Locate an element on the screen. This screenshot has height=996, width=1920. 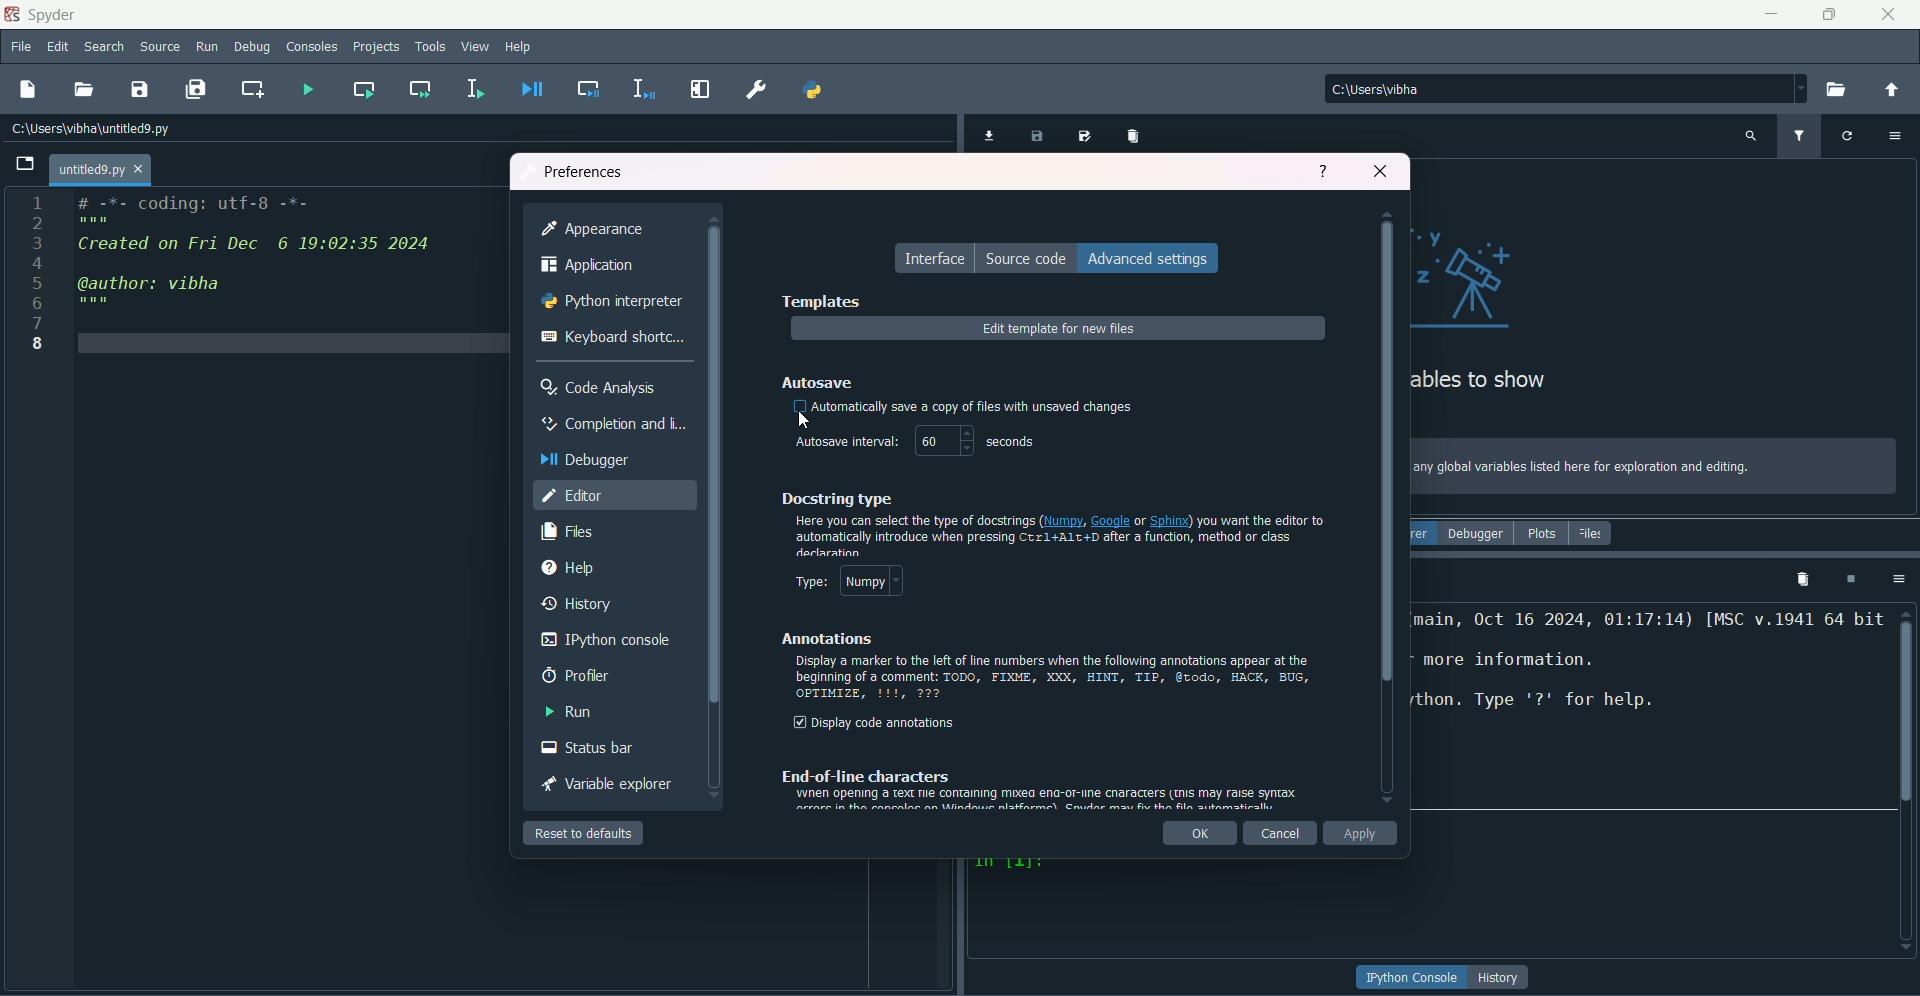
open file is located at coordinates (85, 90).